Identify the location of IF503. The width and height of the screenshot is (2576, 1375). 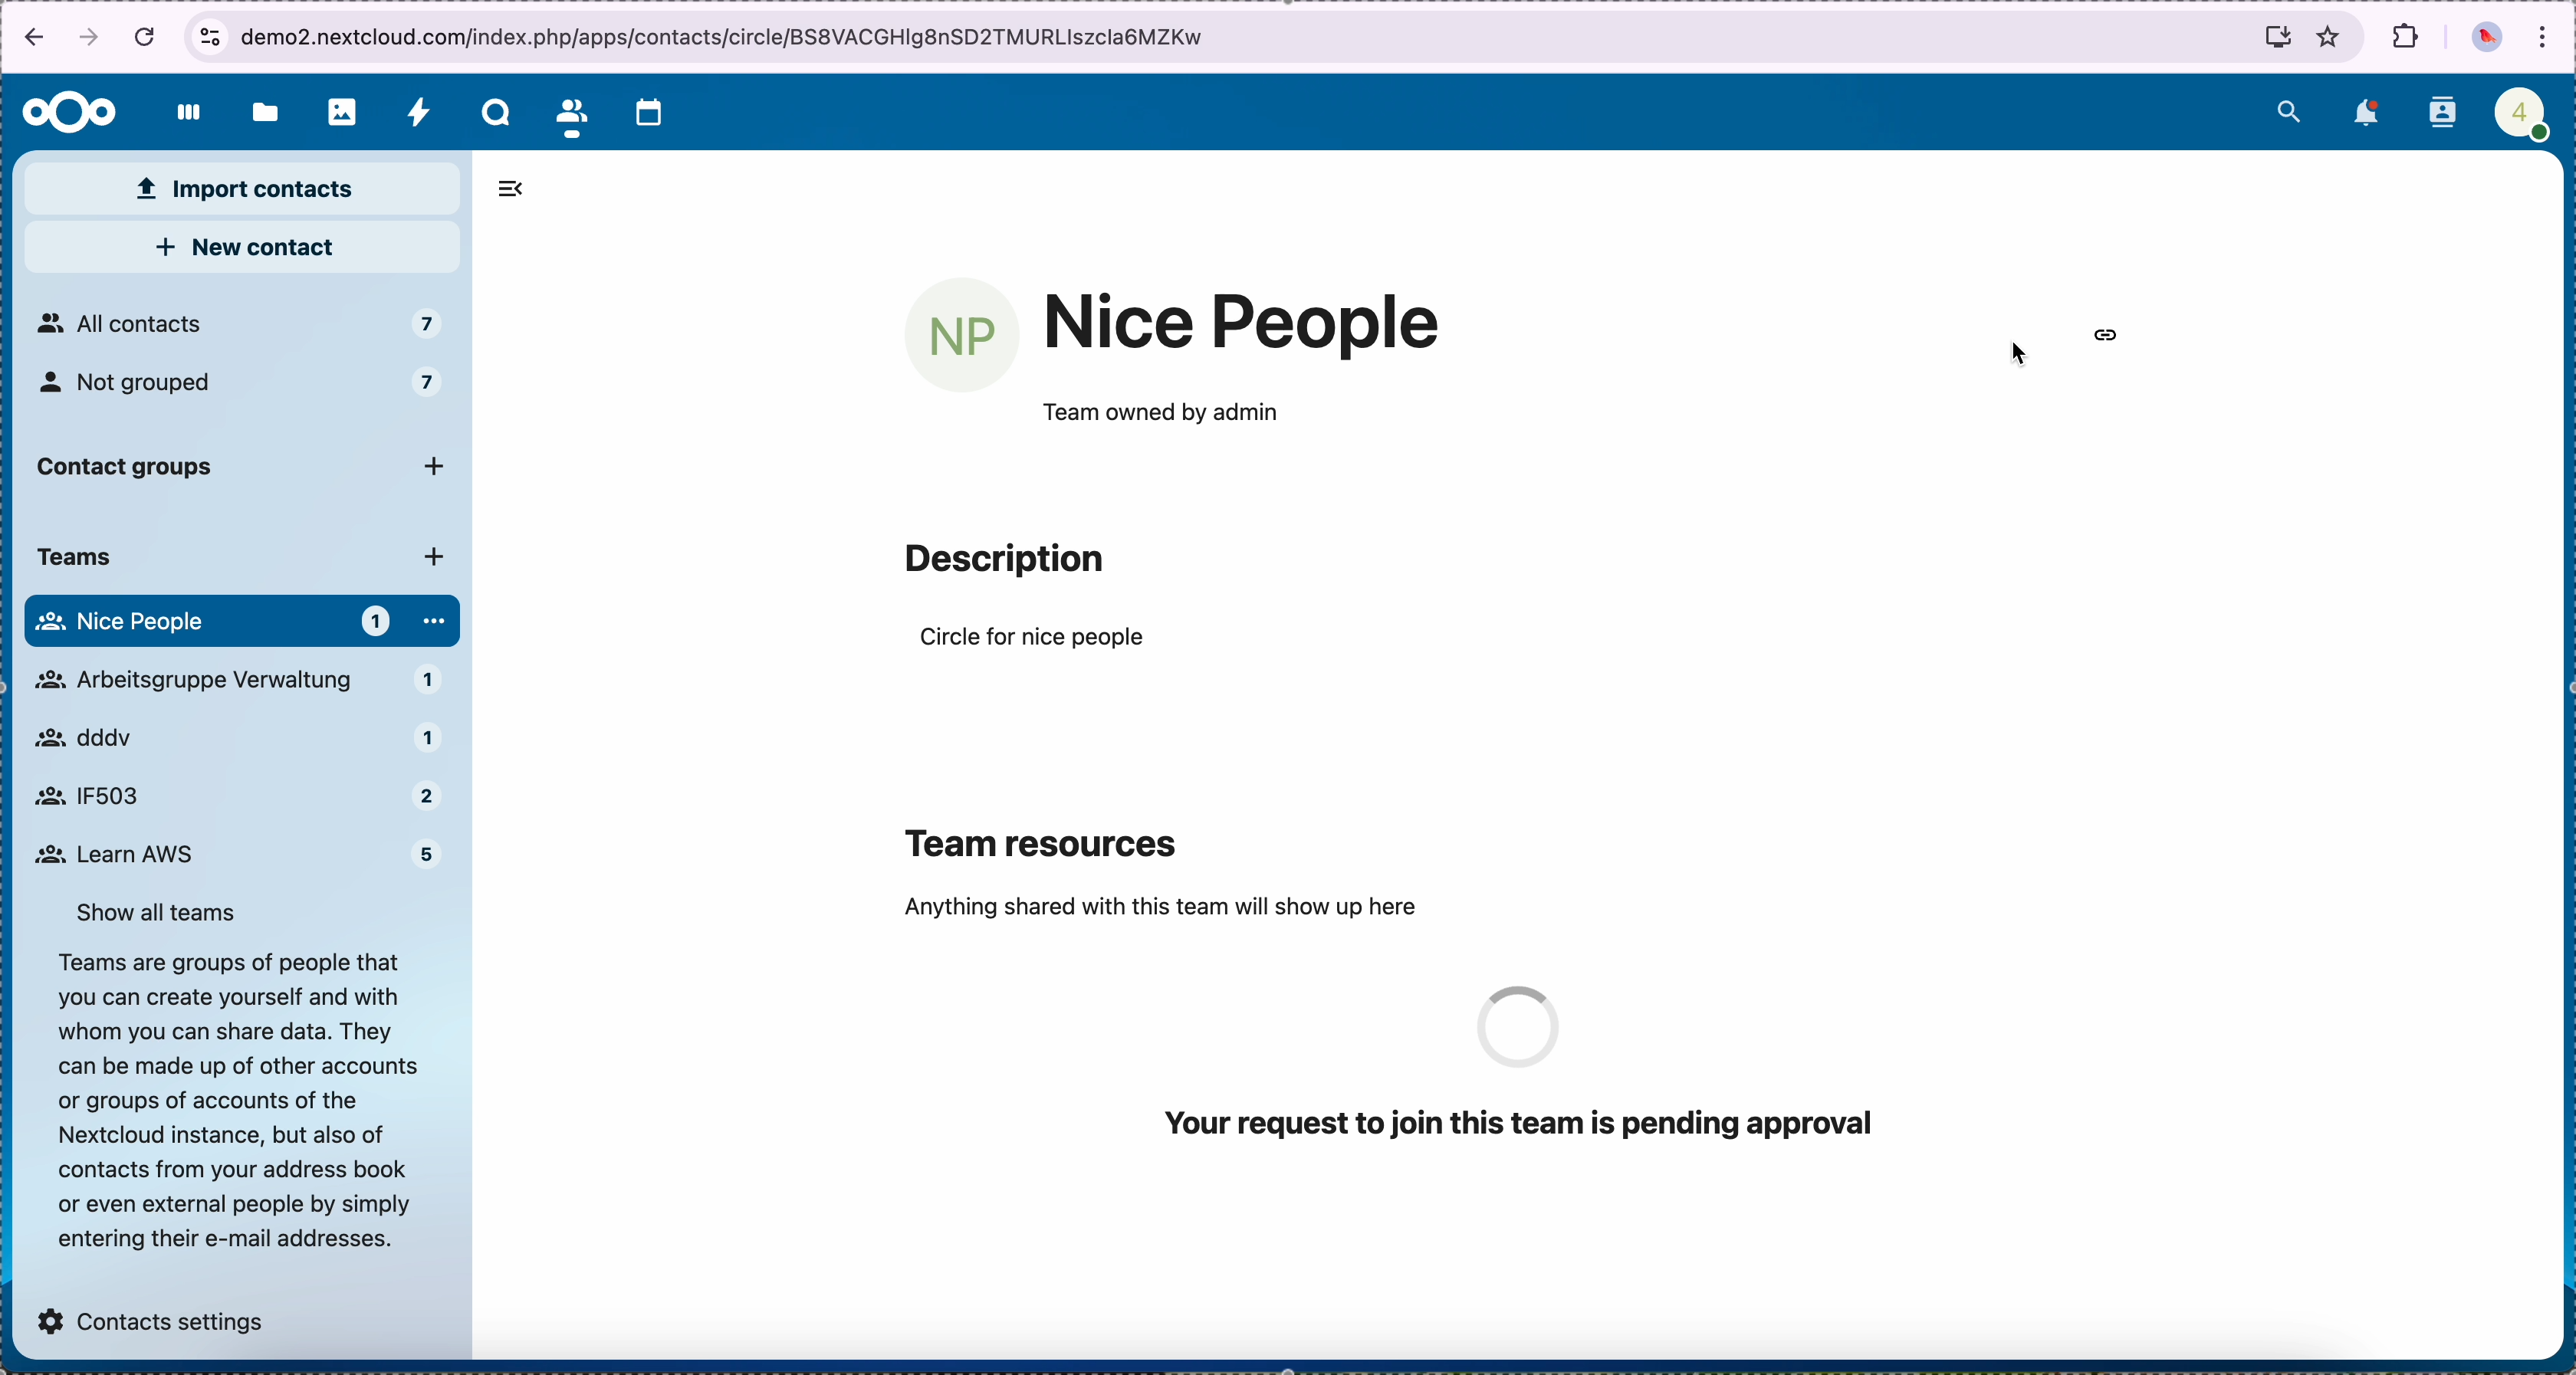
(228, 737).